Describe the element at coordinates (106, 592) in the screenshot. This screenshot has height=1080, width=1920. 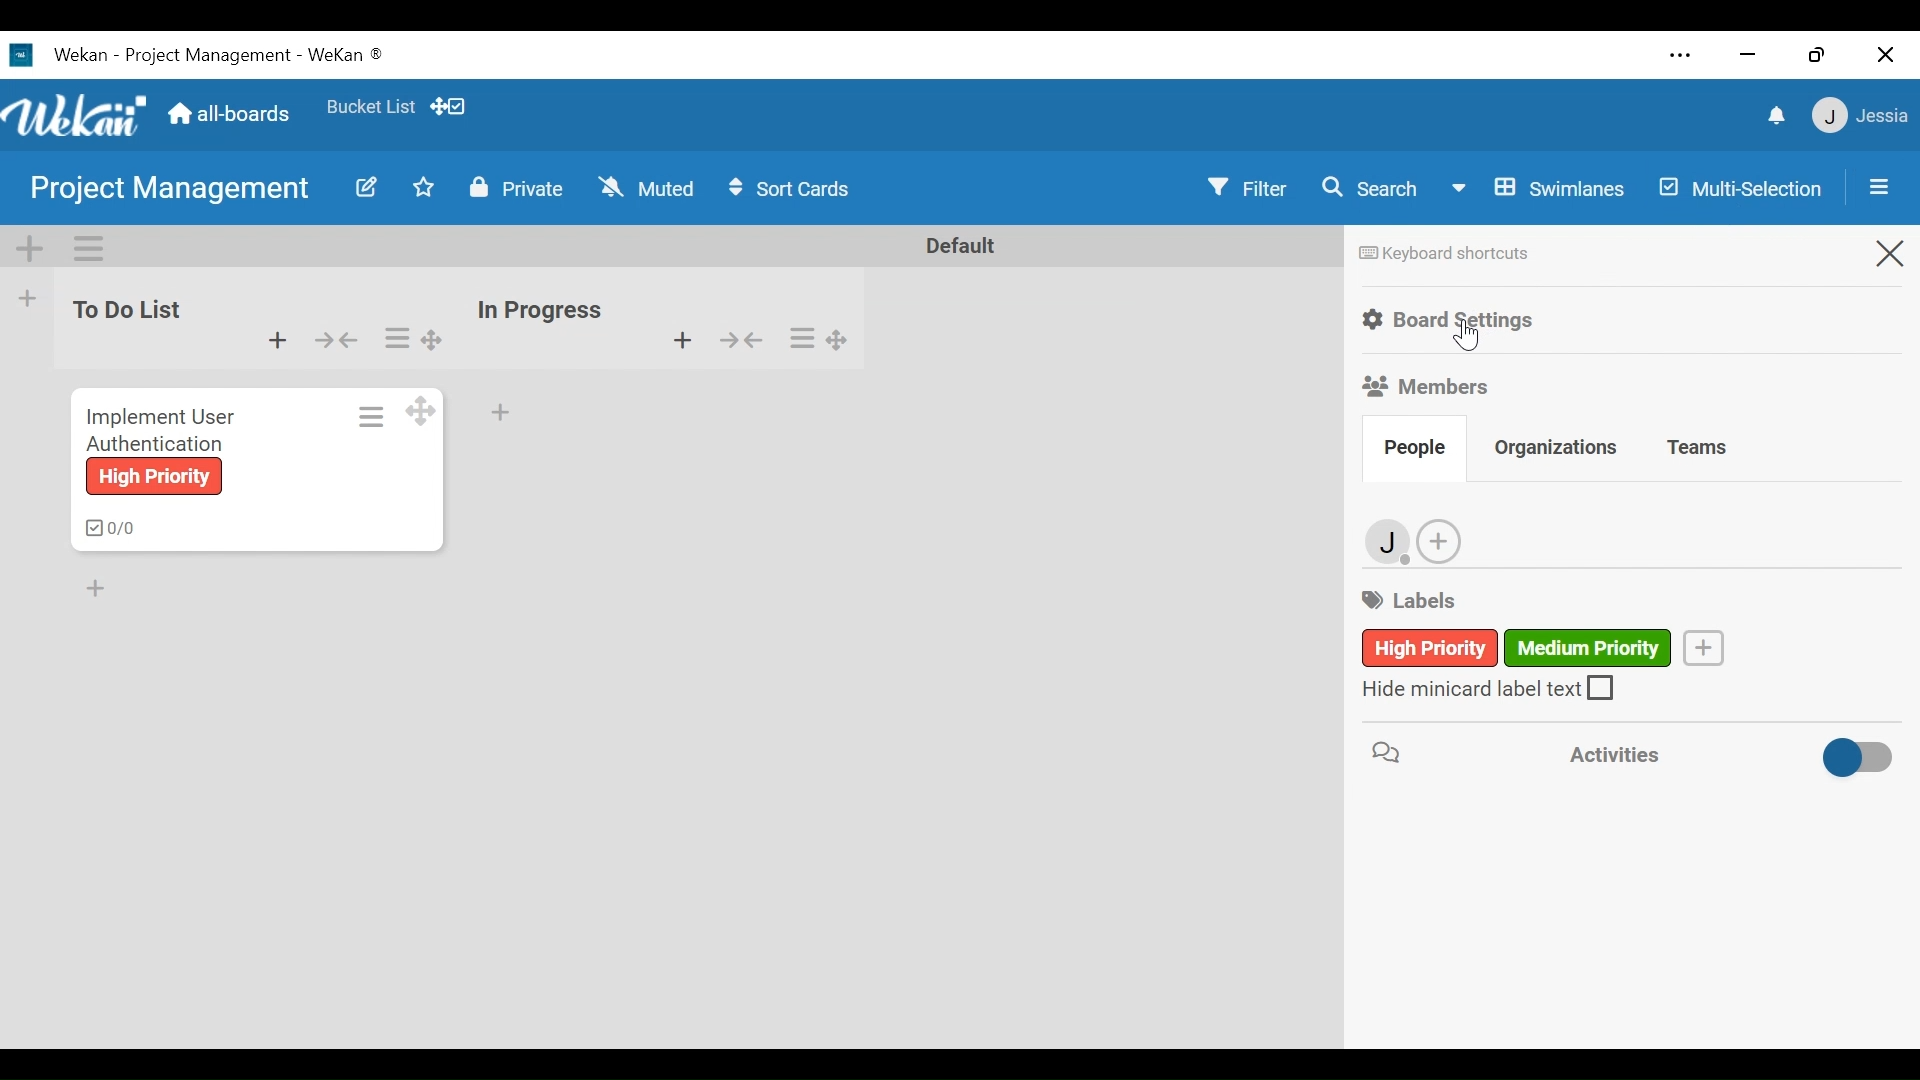
I see `Add Card Bottom of the list` at that location.